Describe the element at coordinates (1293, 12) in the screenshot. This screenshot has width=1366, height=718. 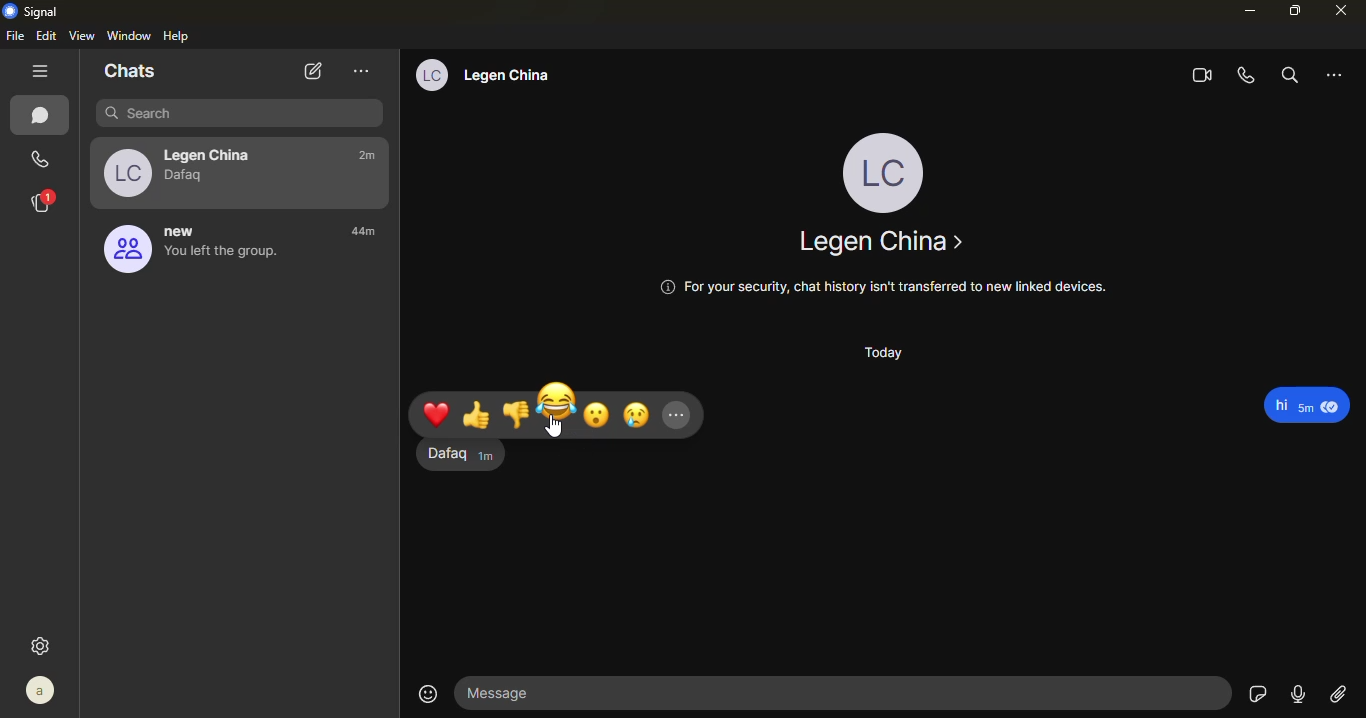
I see `maximize` at that location.